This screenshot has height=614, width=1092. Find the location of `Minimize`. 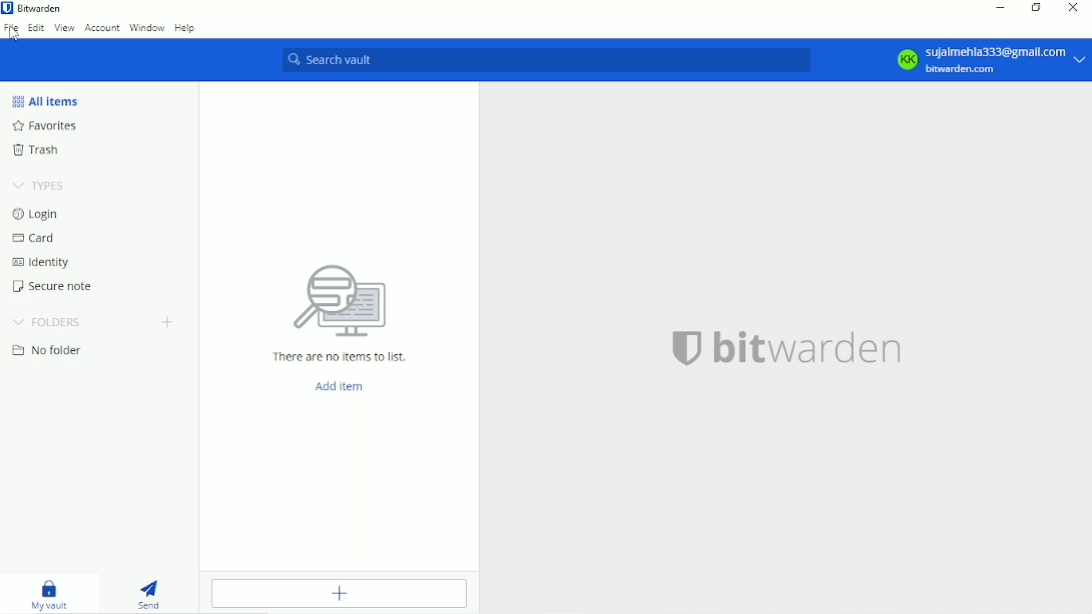

Minimize is located at coordinates (1001, 8).